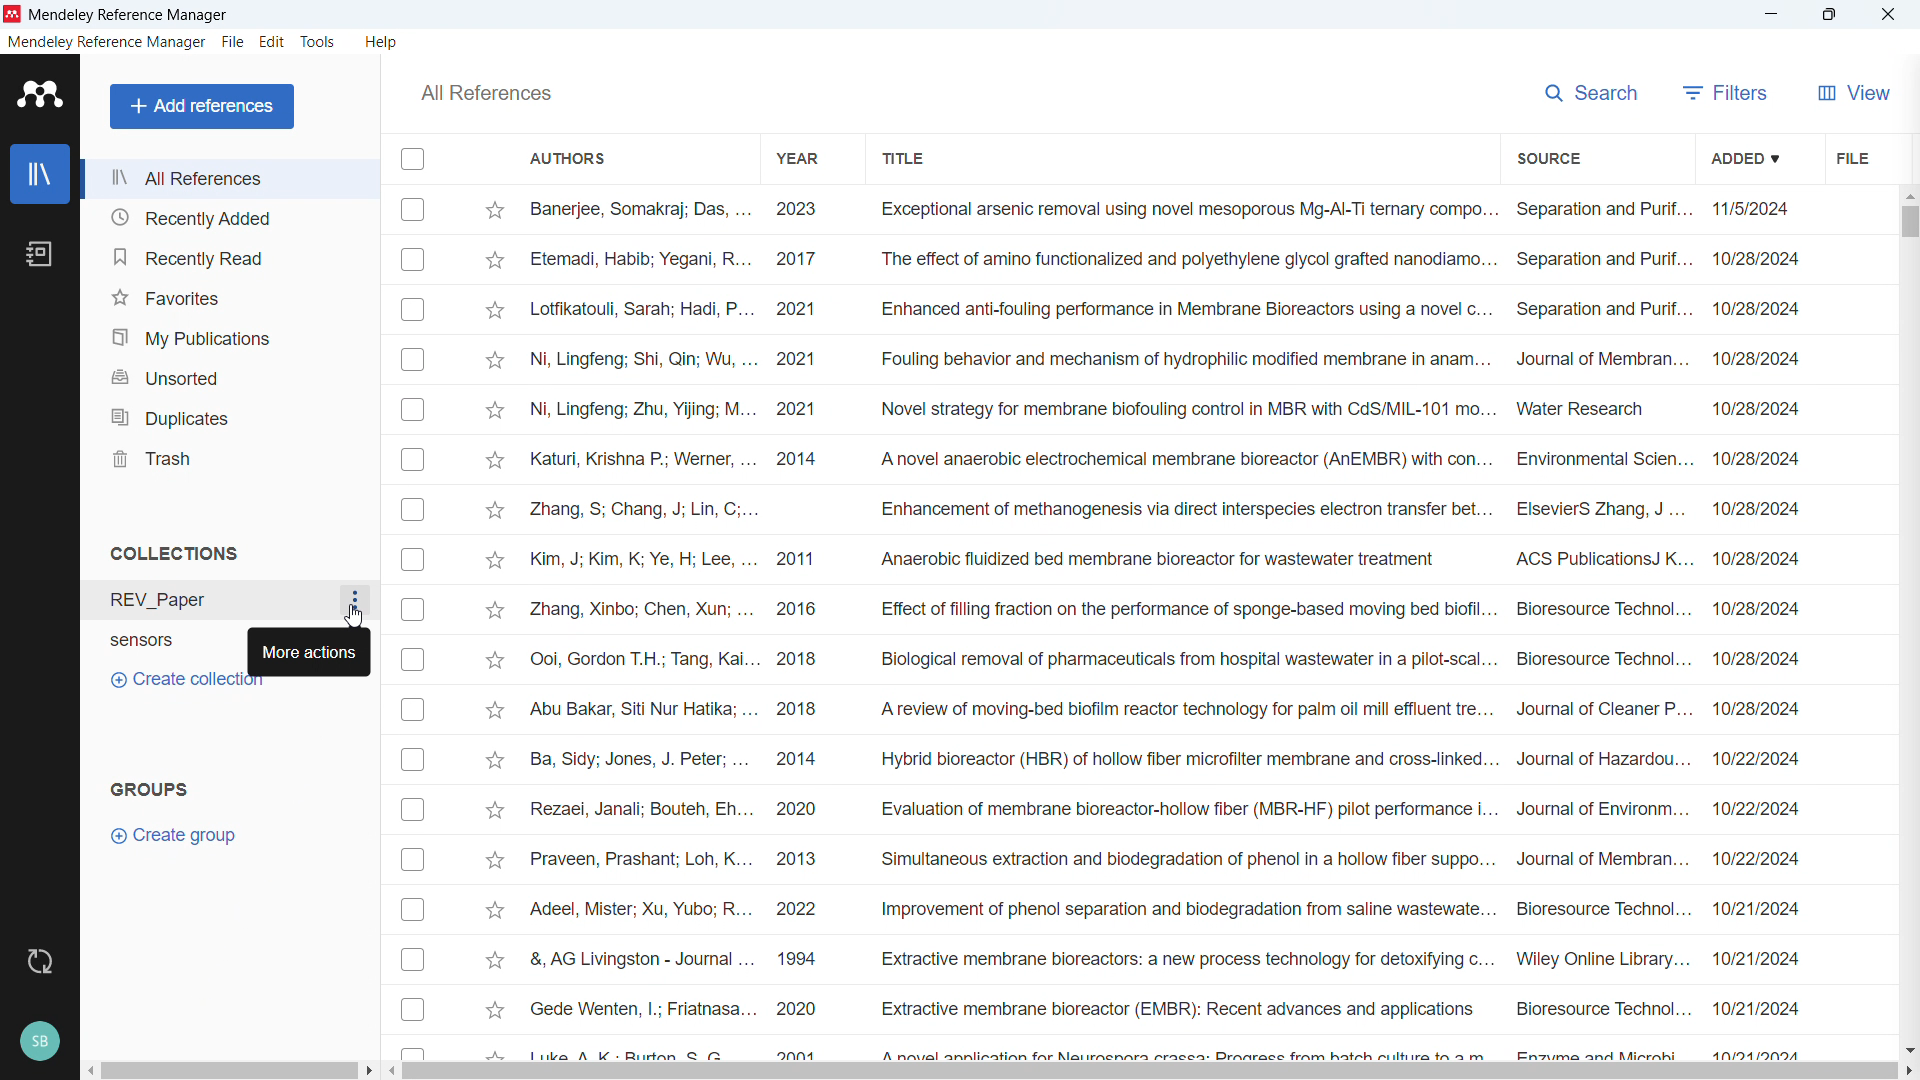 This screenshot has height=1080, width=1920. Describe the element at coordinates (130, 15) in the screenshot. I see `Mendeley reference manager` at that location.